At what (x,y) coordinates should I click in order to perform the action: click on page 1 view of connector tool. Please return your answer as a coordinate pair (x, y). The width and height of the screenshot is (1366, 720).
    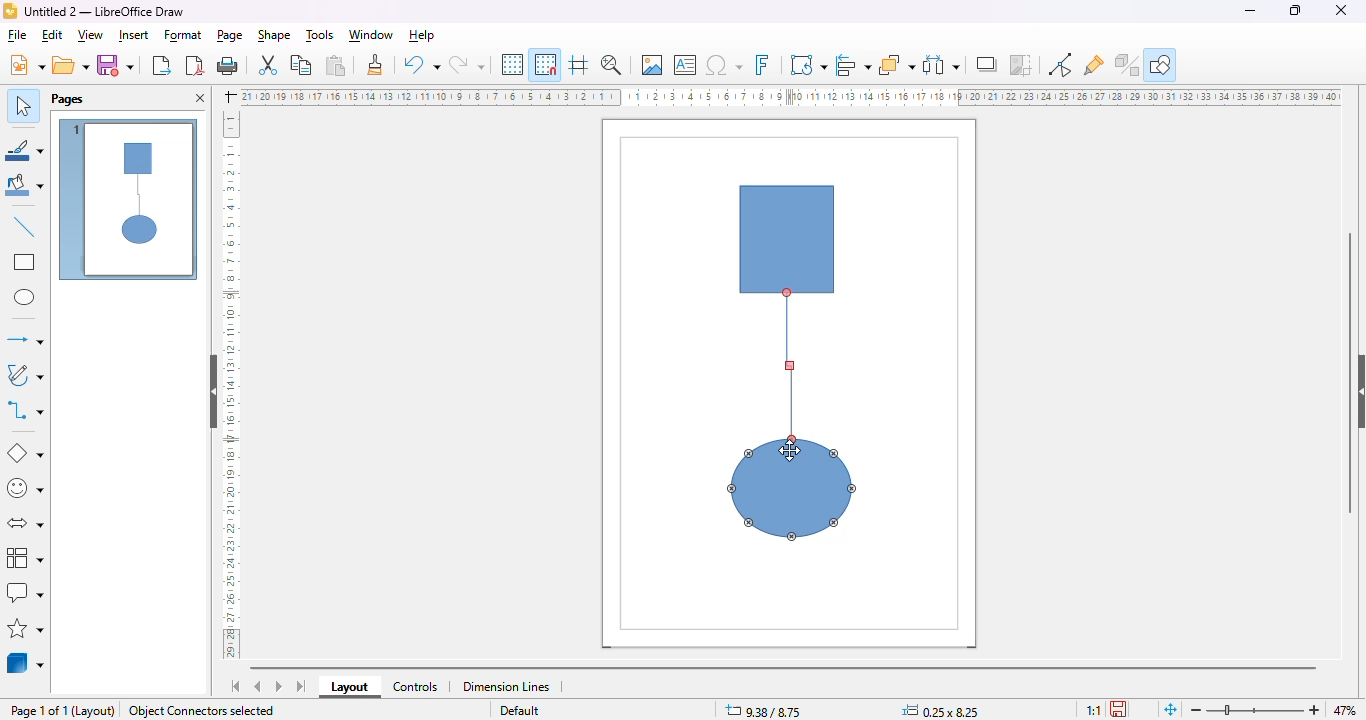
    Looking at the image, I should click on (129, 201).